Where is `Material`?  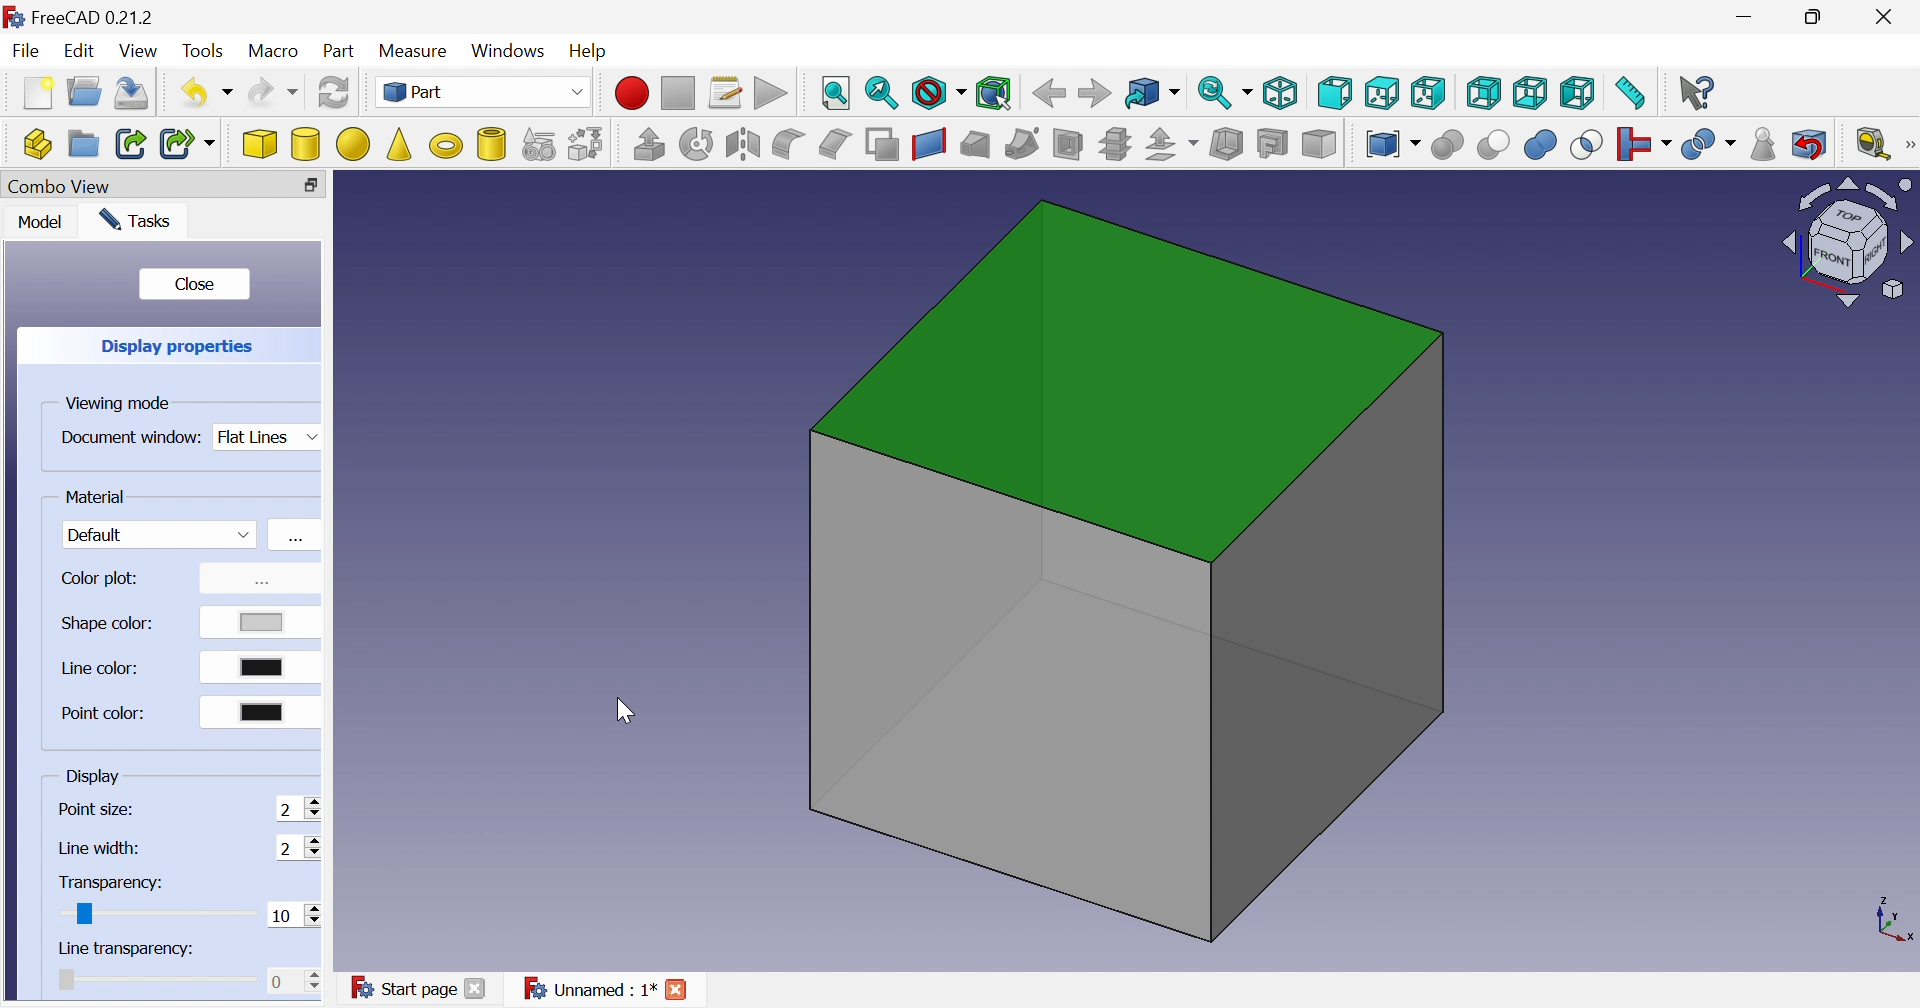 Material is located at coordinates (95, 496).